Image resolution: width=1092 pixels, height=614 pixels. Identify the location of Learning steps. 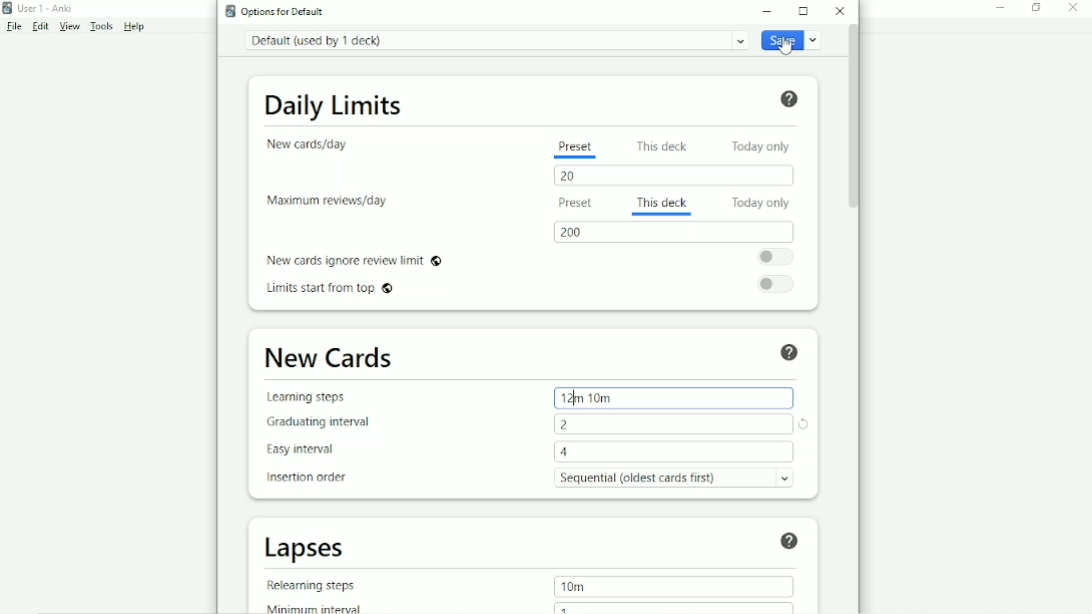
(308, 399).